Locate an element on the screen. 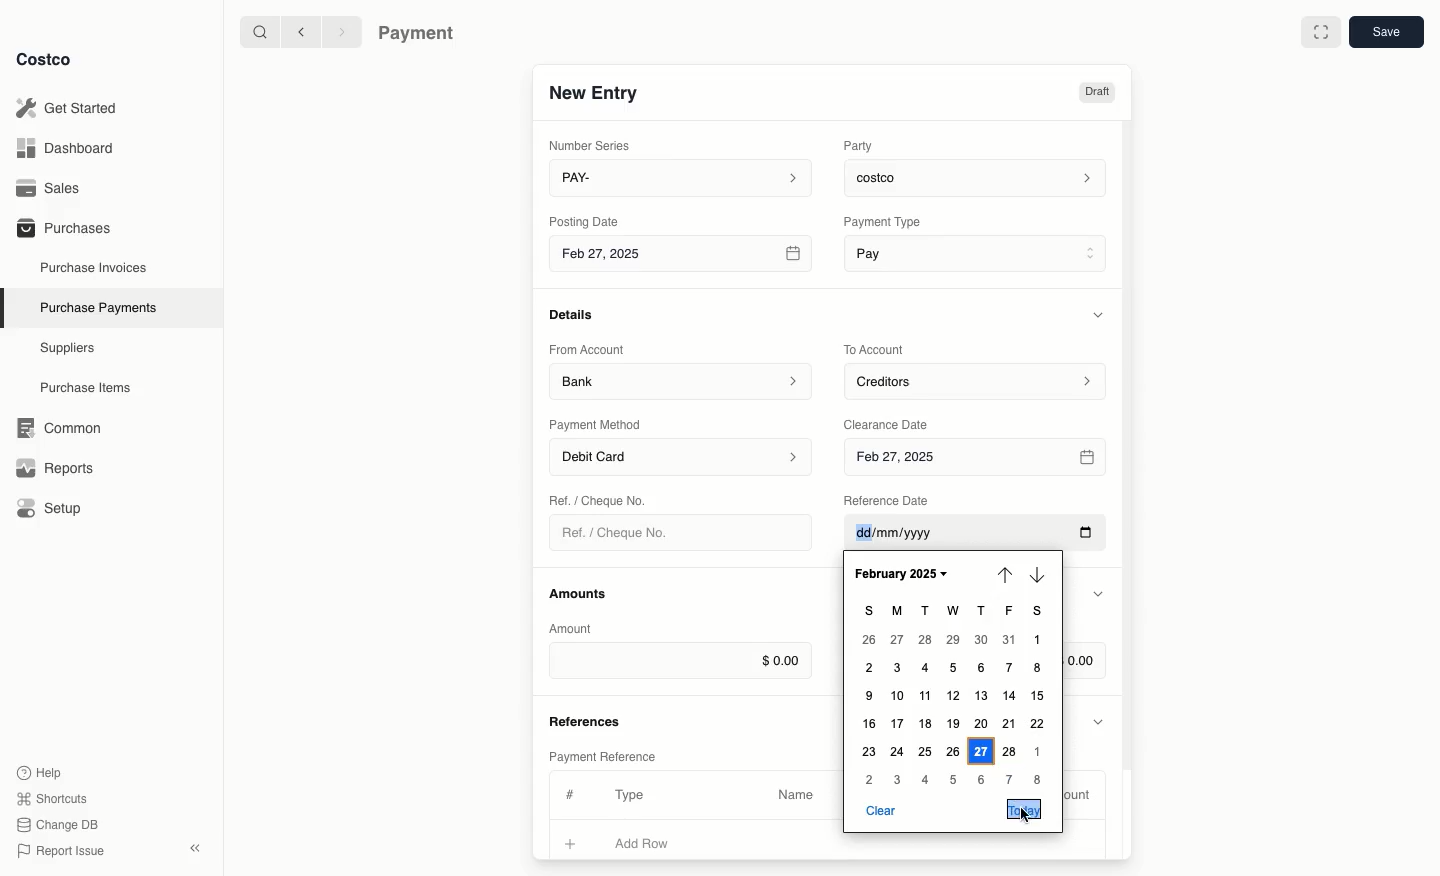  costco is located at coordinates (980, 175).